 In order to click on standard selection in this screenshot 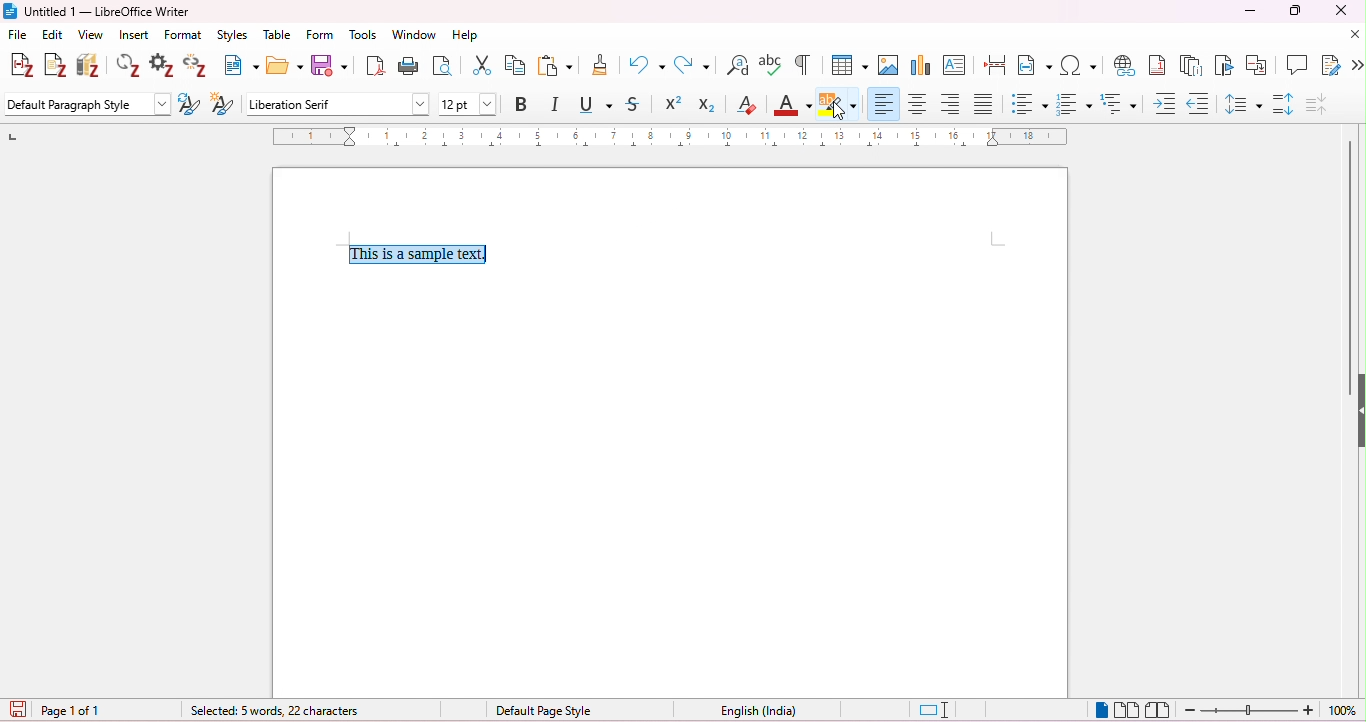, I will do `click(939, 710)`.